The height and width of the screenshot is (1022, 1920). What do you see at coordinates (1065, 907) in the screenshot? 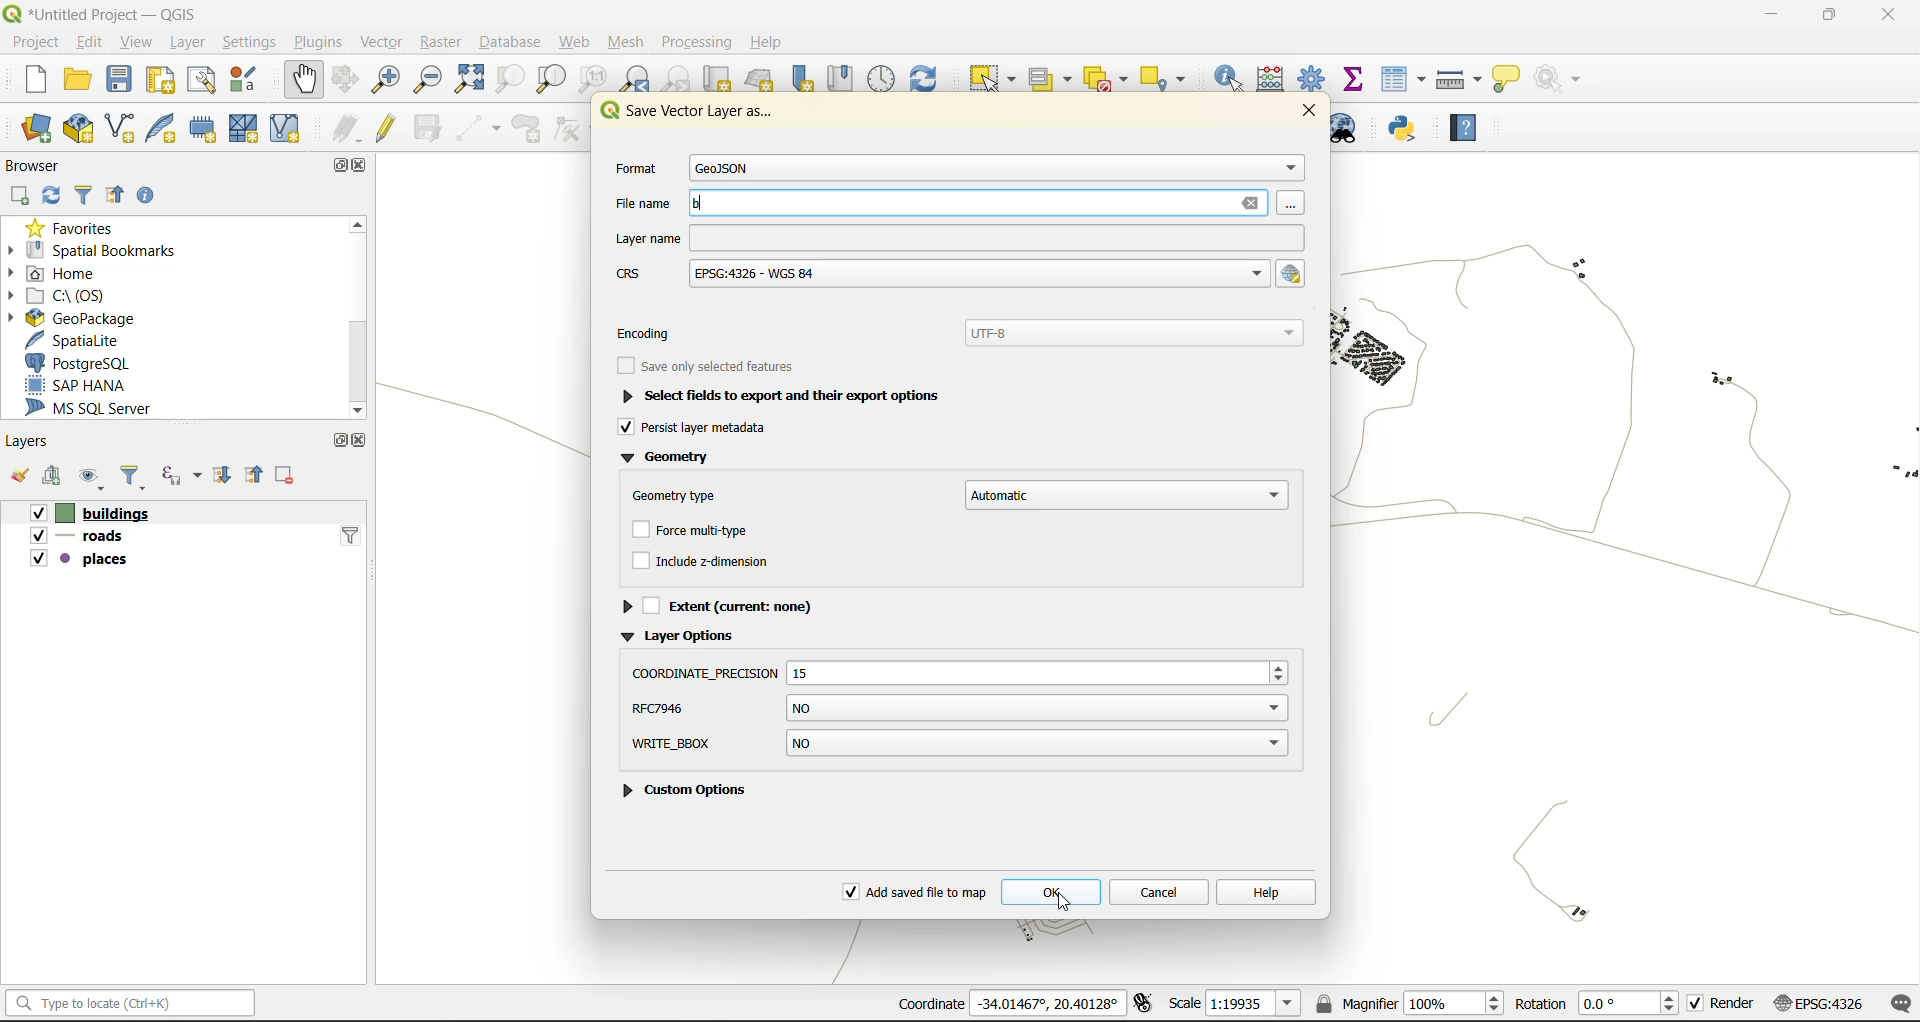
I see `cursor` at bounding box center [1065, 907].